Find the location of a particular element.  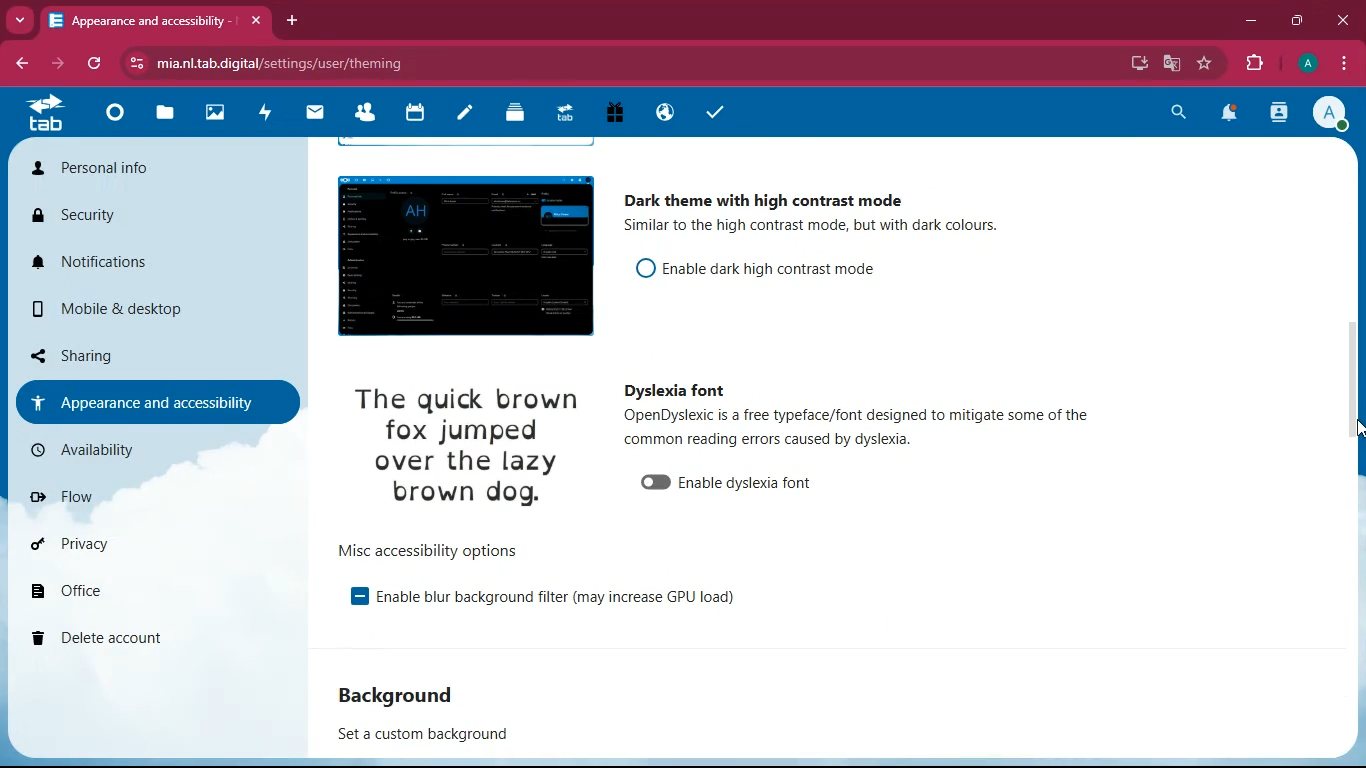

public is located at coordinates (661, 112).